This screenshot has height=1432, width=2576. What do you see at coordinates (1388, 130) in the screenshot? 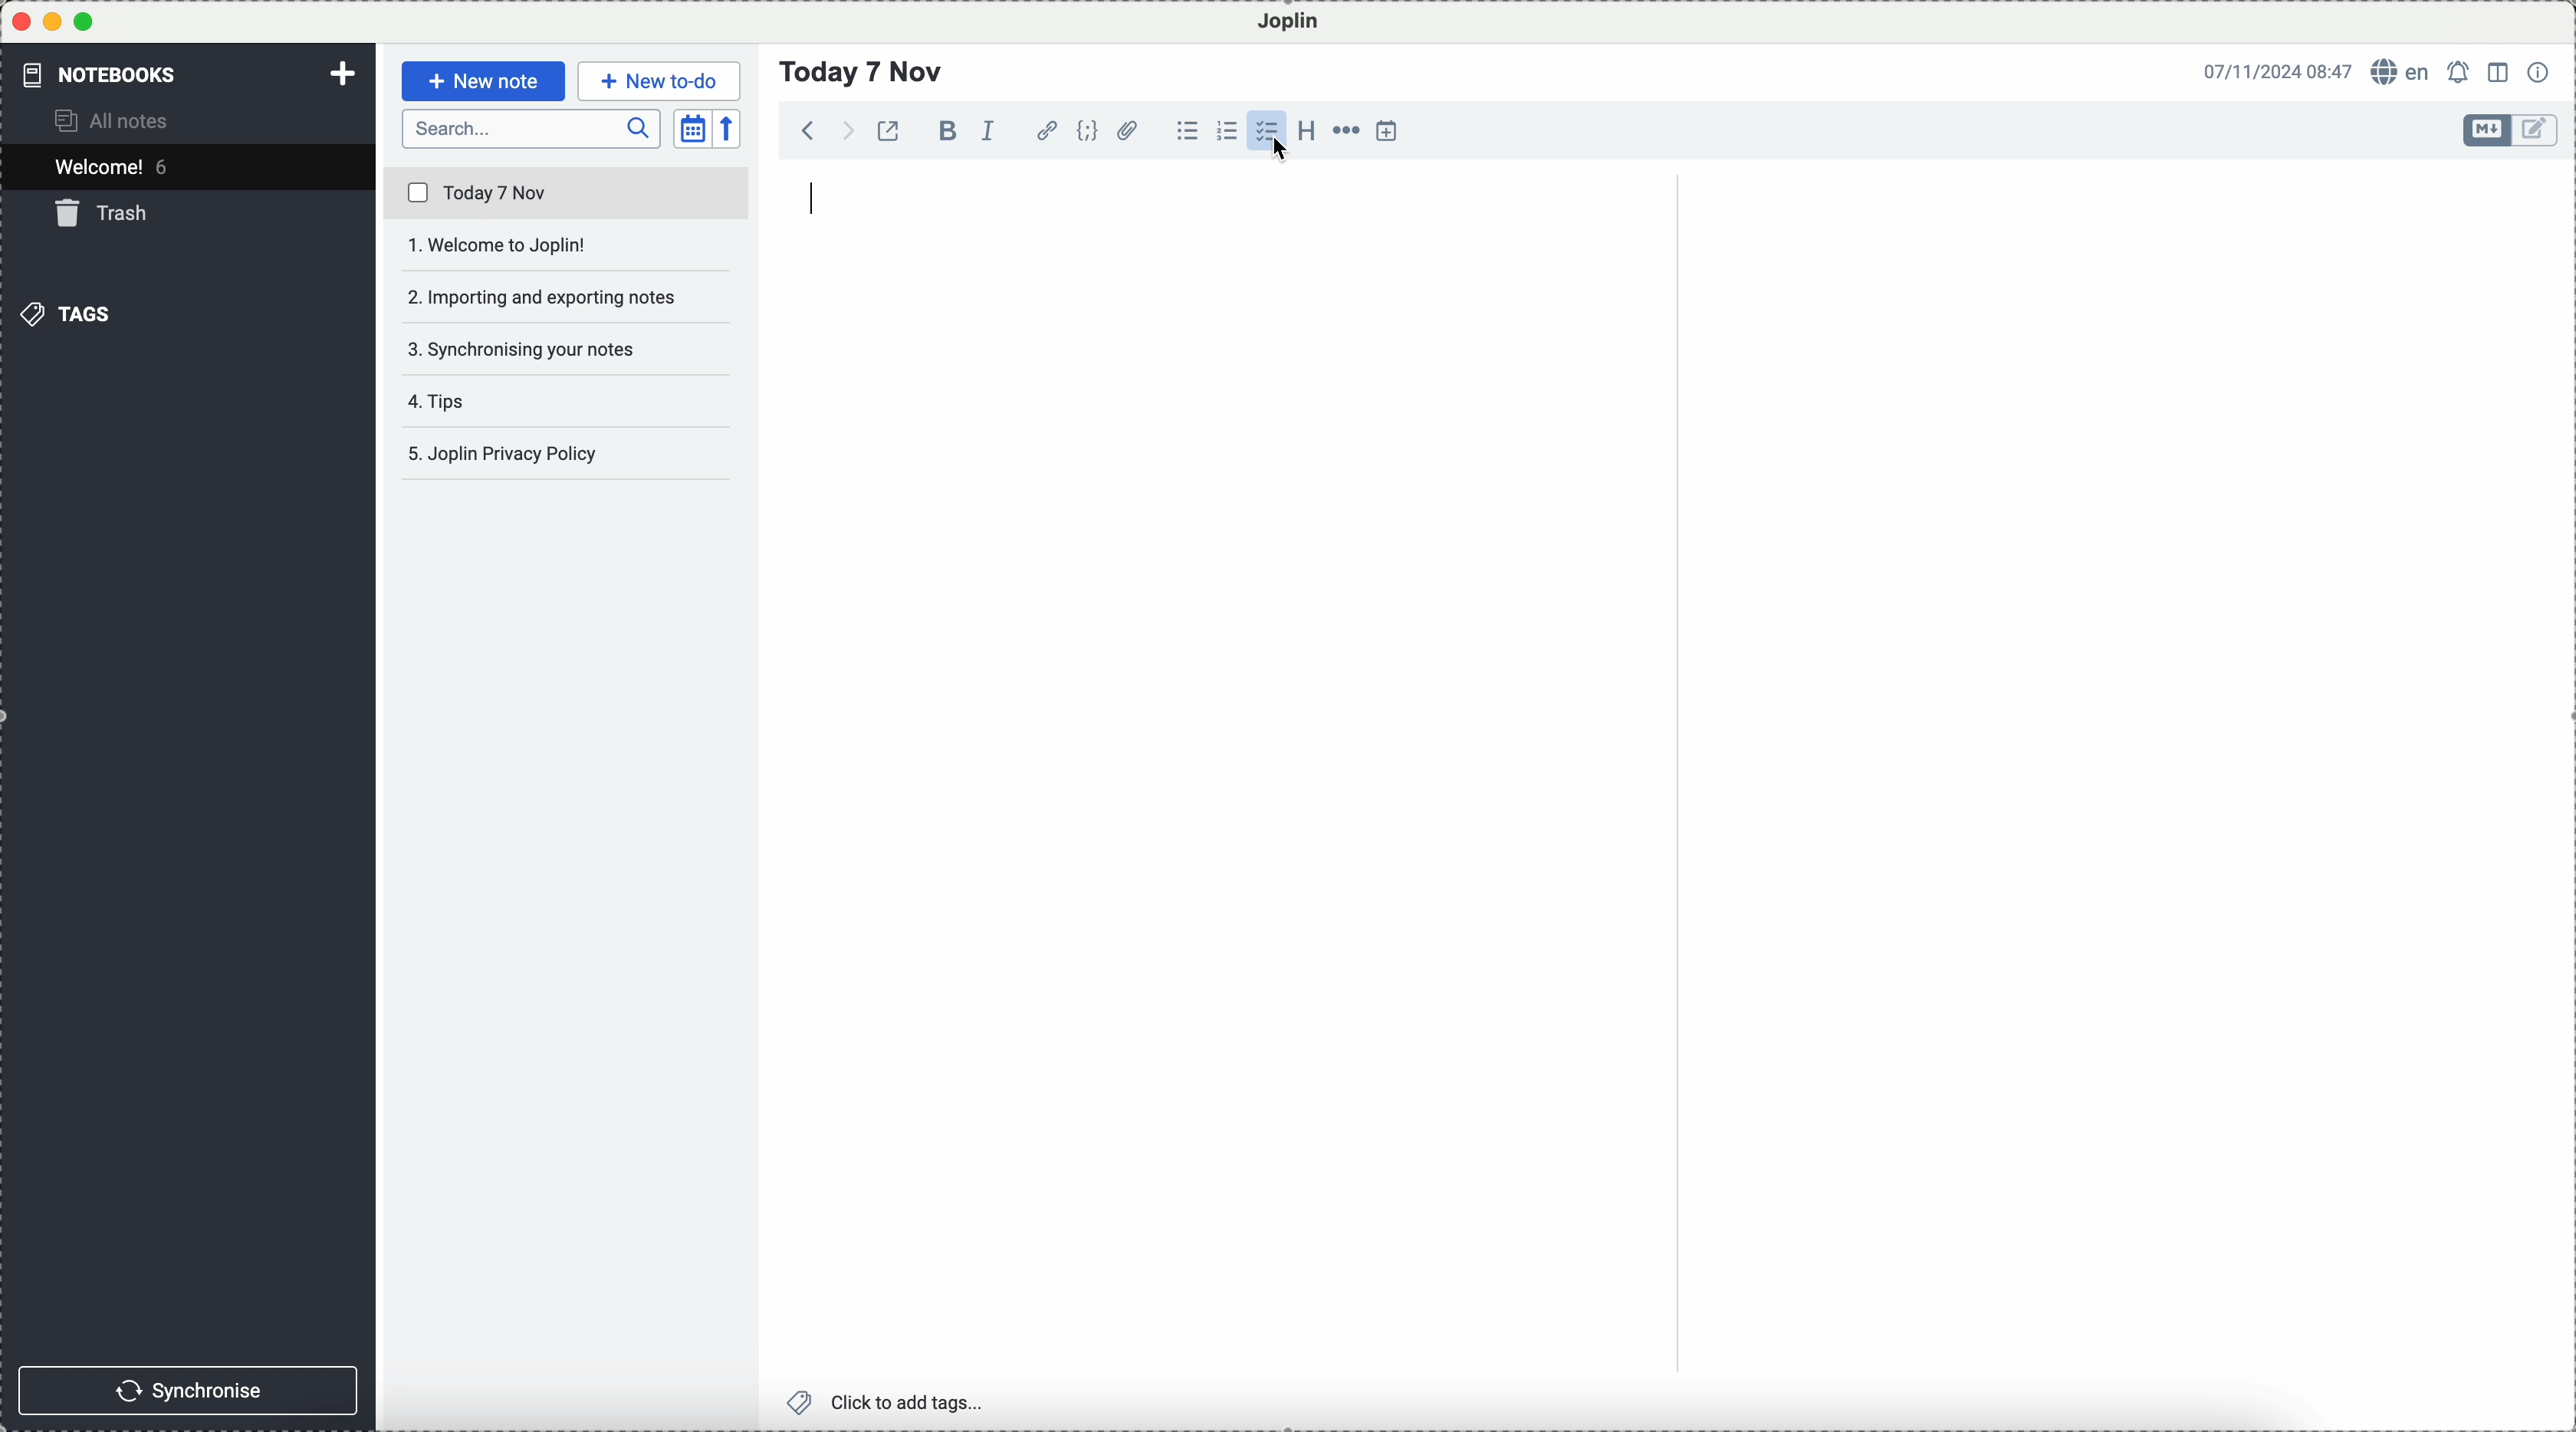
I see `insert time` at bounding box center [1388, 130].